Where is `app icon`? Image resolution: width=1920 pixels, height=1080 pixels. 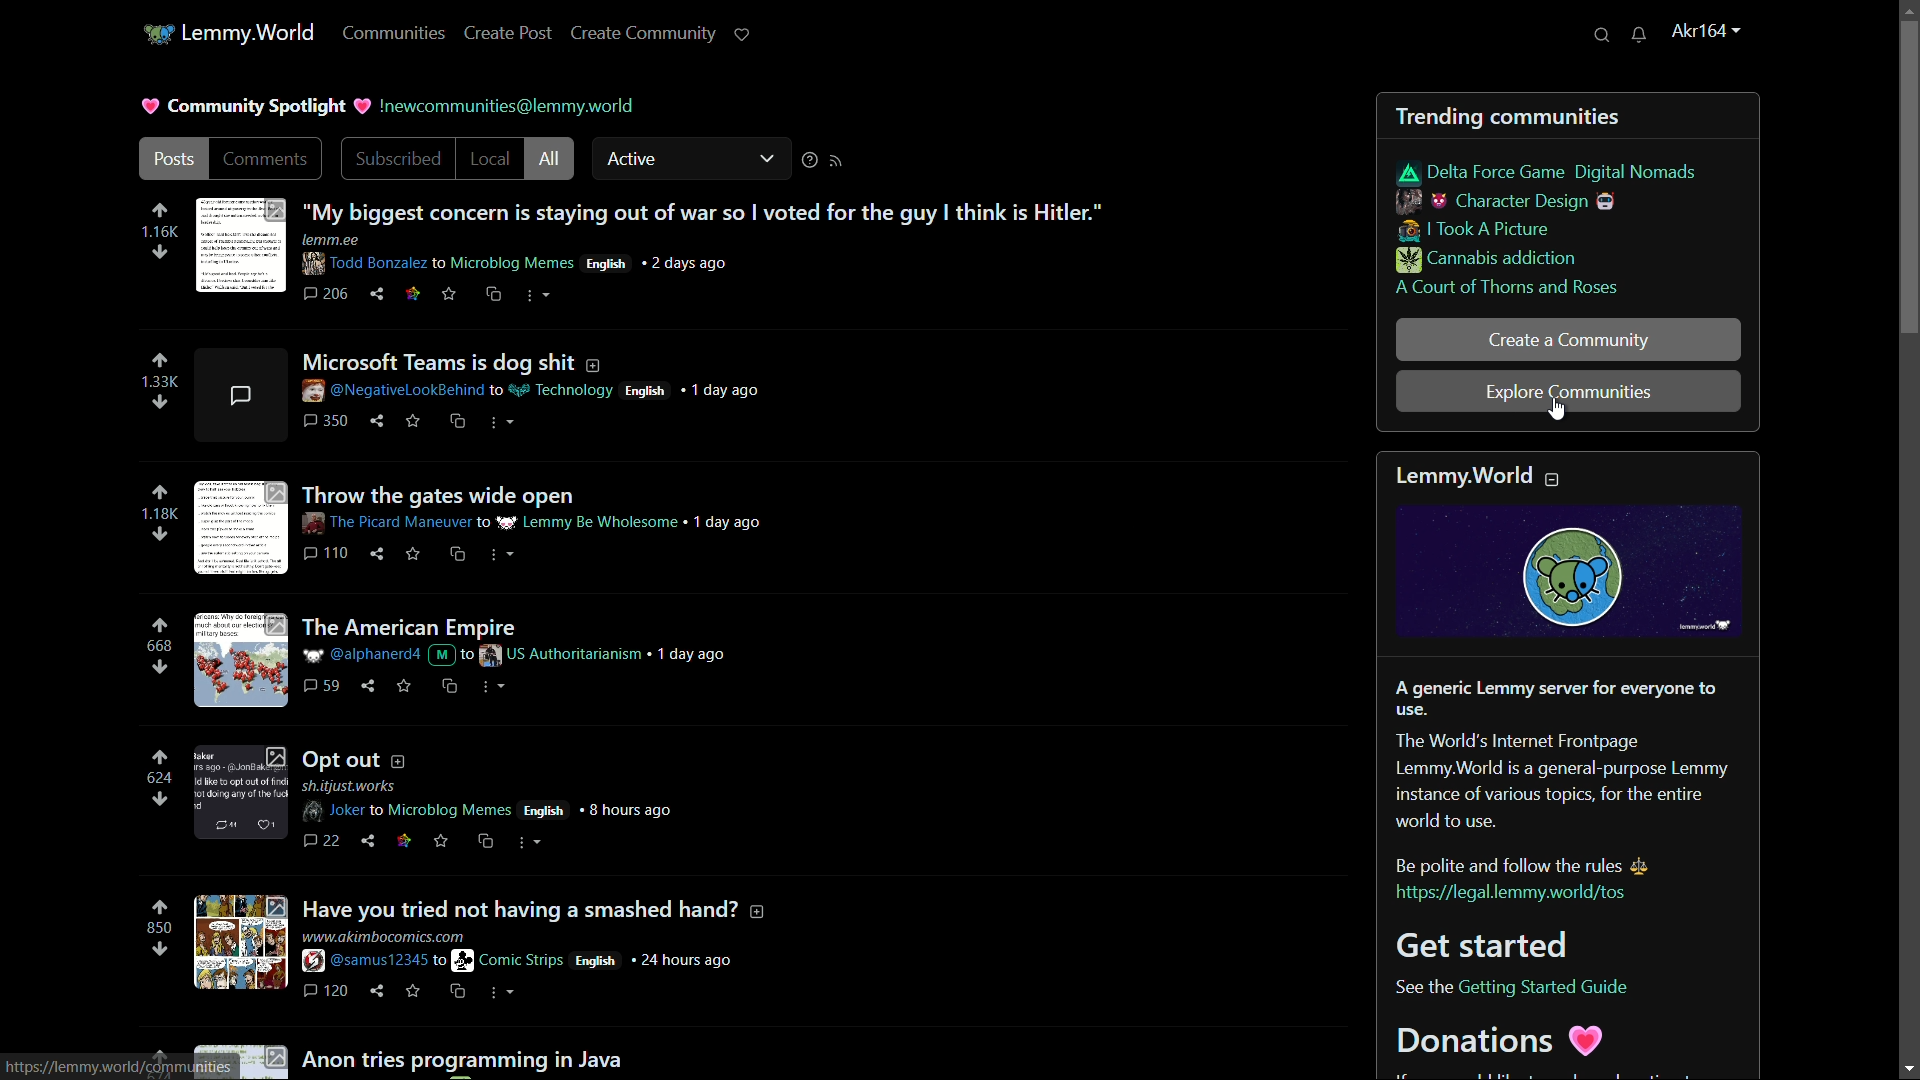
app icon is located at coordinates (159, 32).